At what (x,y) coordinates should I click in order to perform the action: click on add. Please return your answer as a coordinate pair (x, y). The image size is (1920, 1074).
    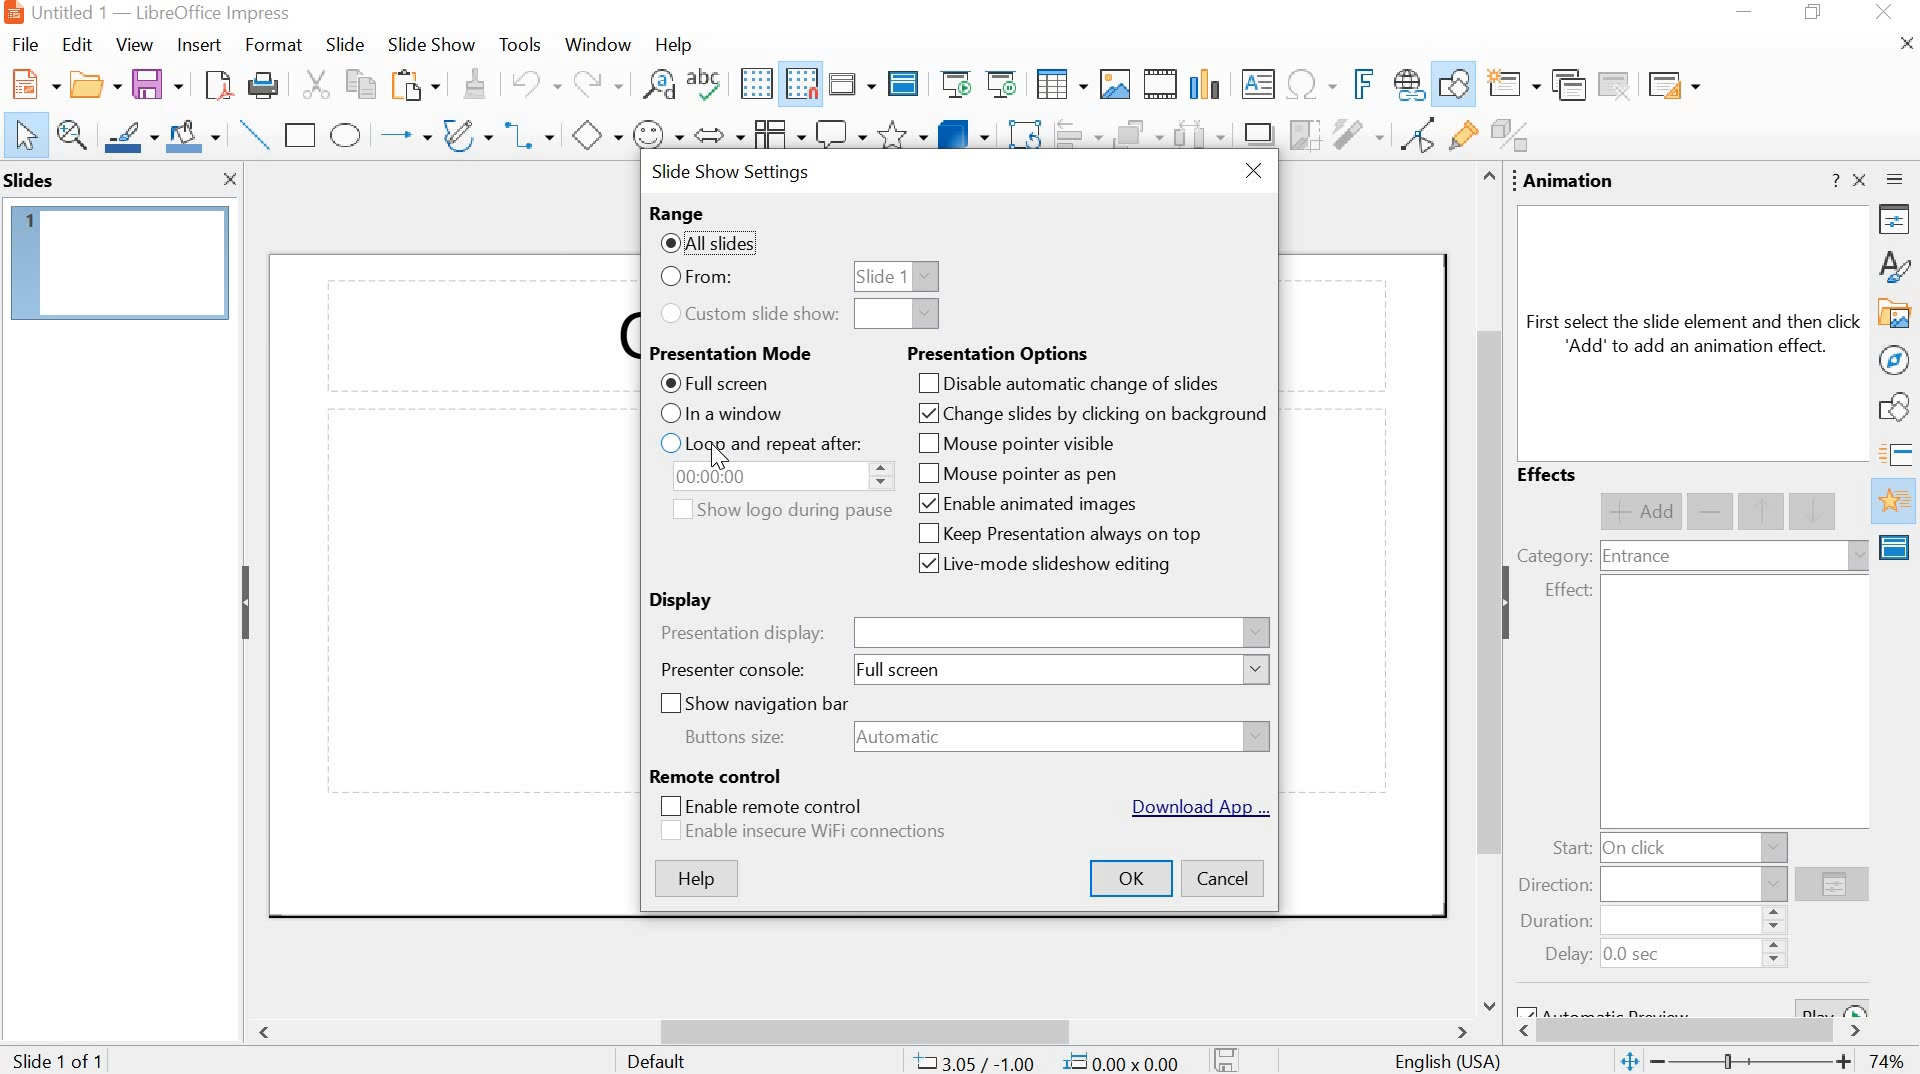
    Looking at the image, I should click on (1640, 512).